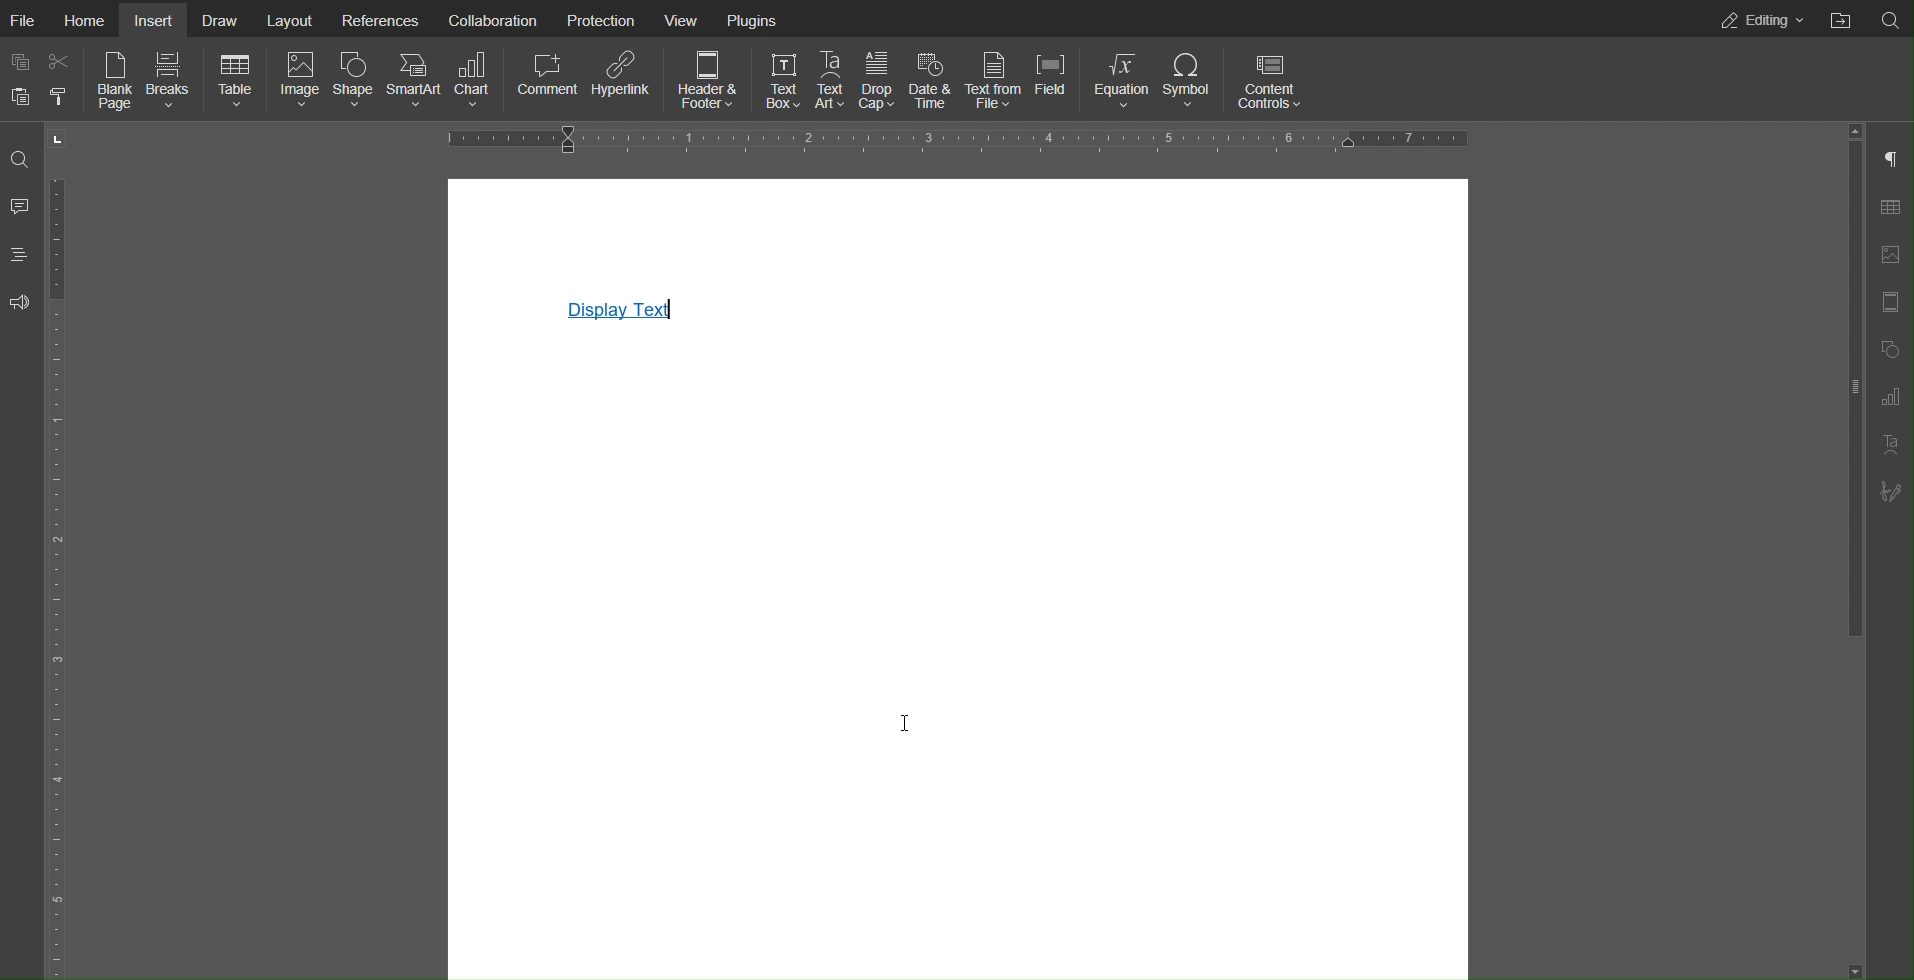  What do you see at coordinates (1889, 305) in the screenshot?
I see `Header Footer` at bounding box center [1889, 305].